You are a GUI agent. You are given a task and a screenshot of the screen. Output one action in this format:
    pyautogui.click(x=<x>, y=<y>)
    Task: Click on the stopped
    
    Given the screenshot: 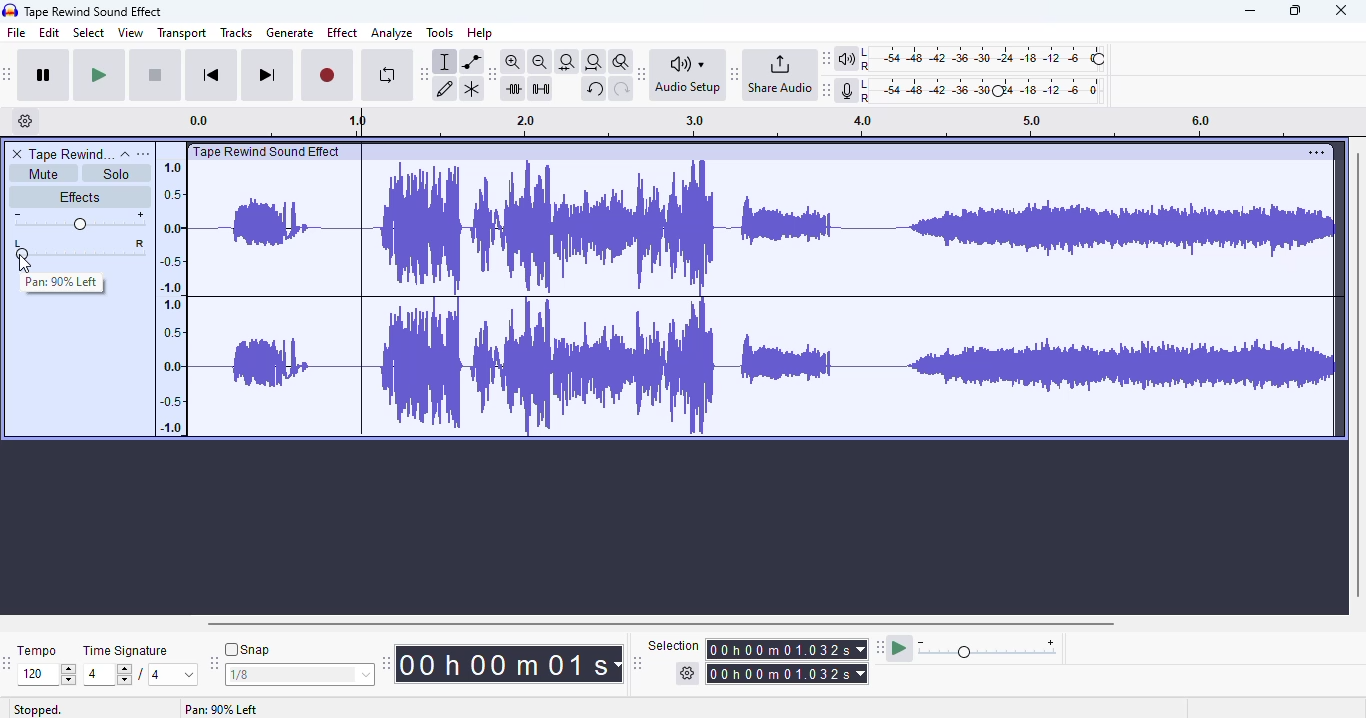 What is the action you would take?
    pyautogui.click(x=38, y=710)
    